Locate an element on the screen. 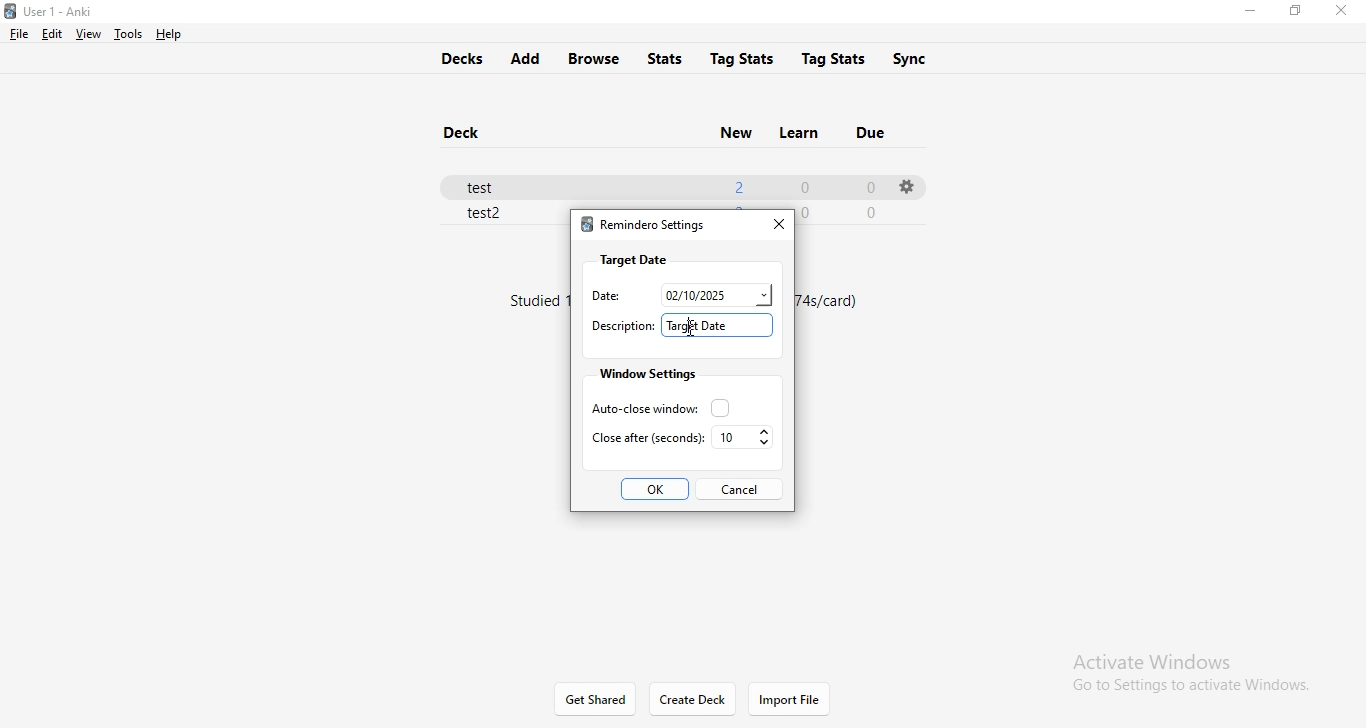  0 is located at coordinates (874, 212).